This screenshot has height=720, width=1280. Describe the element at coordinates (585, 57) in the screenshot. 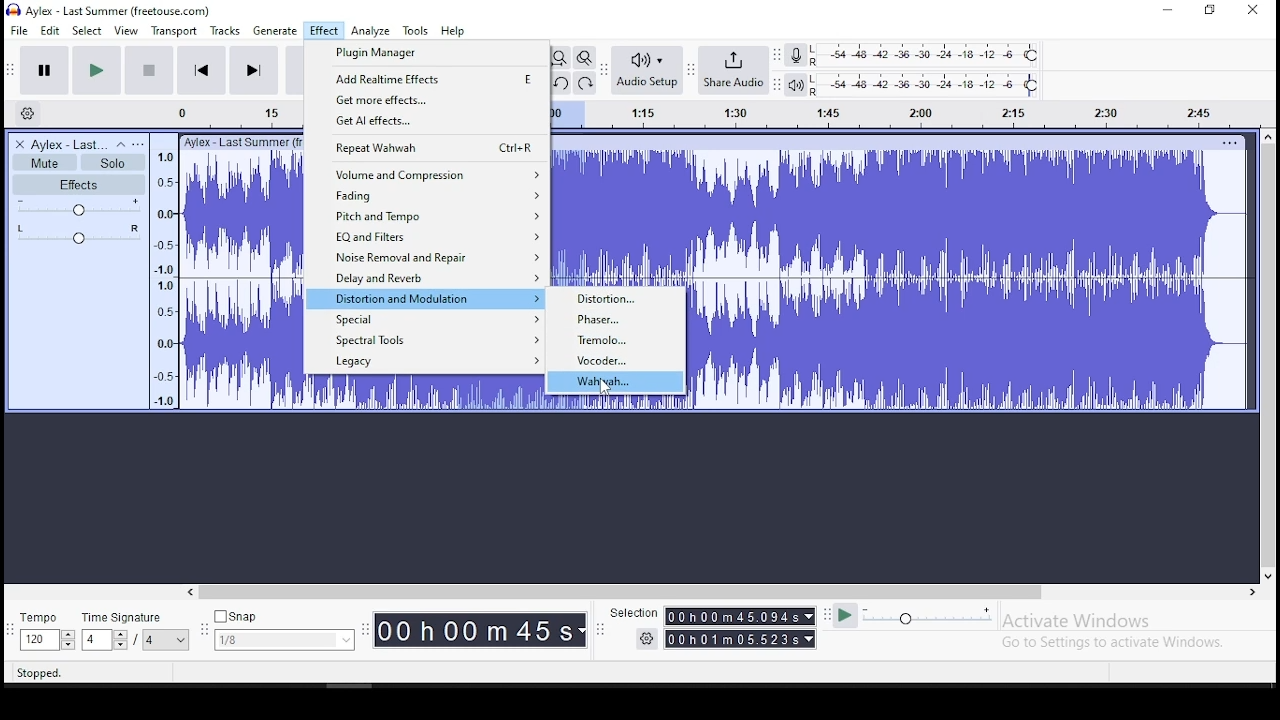

I see `zoom toggle` at that location.